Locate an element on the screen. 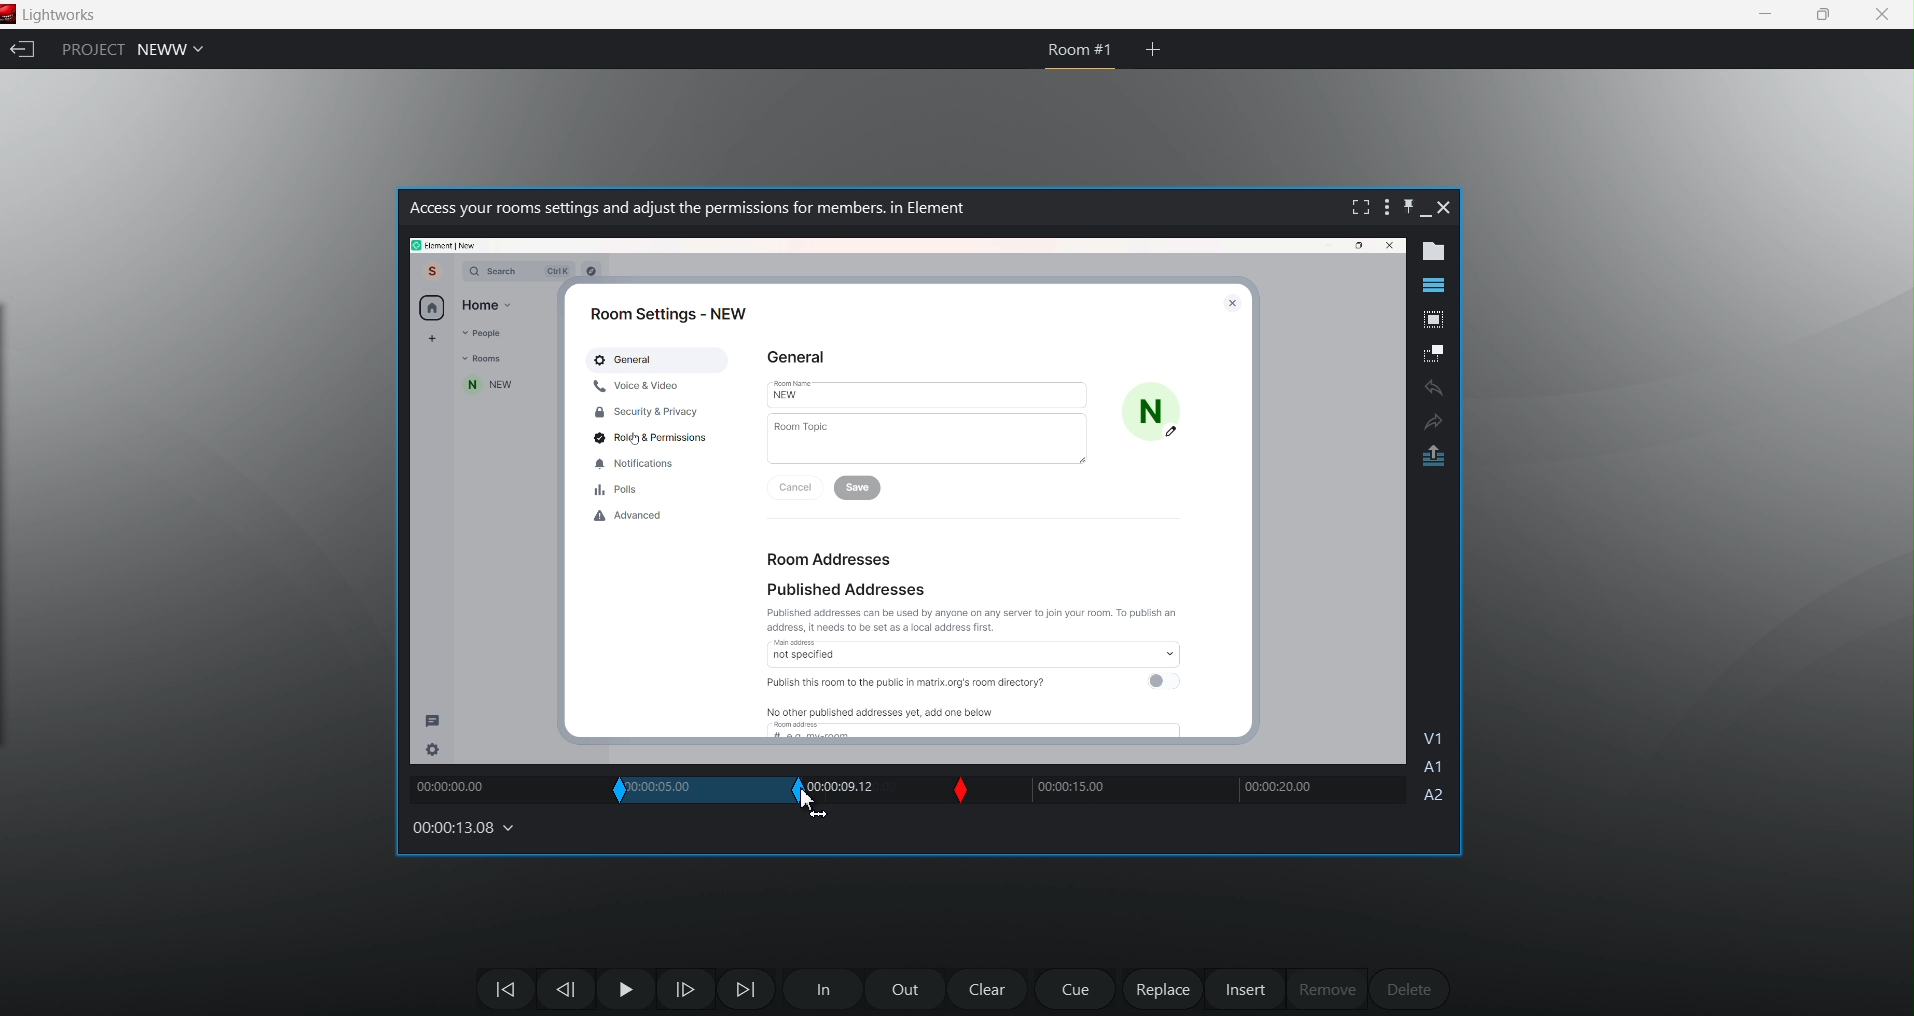 This screenshot has width=1914, height=1016. replace is located at coordinates (1157, 987).